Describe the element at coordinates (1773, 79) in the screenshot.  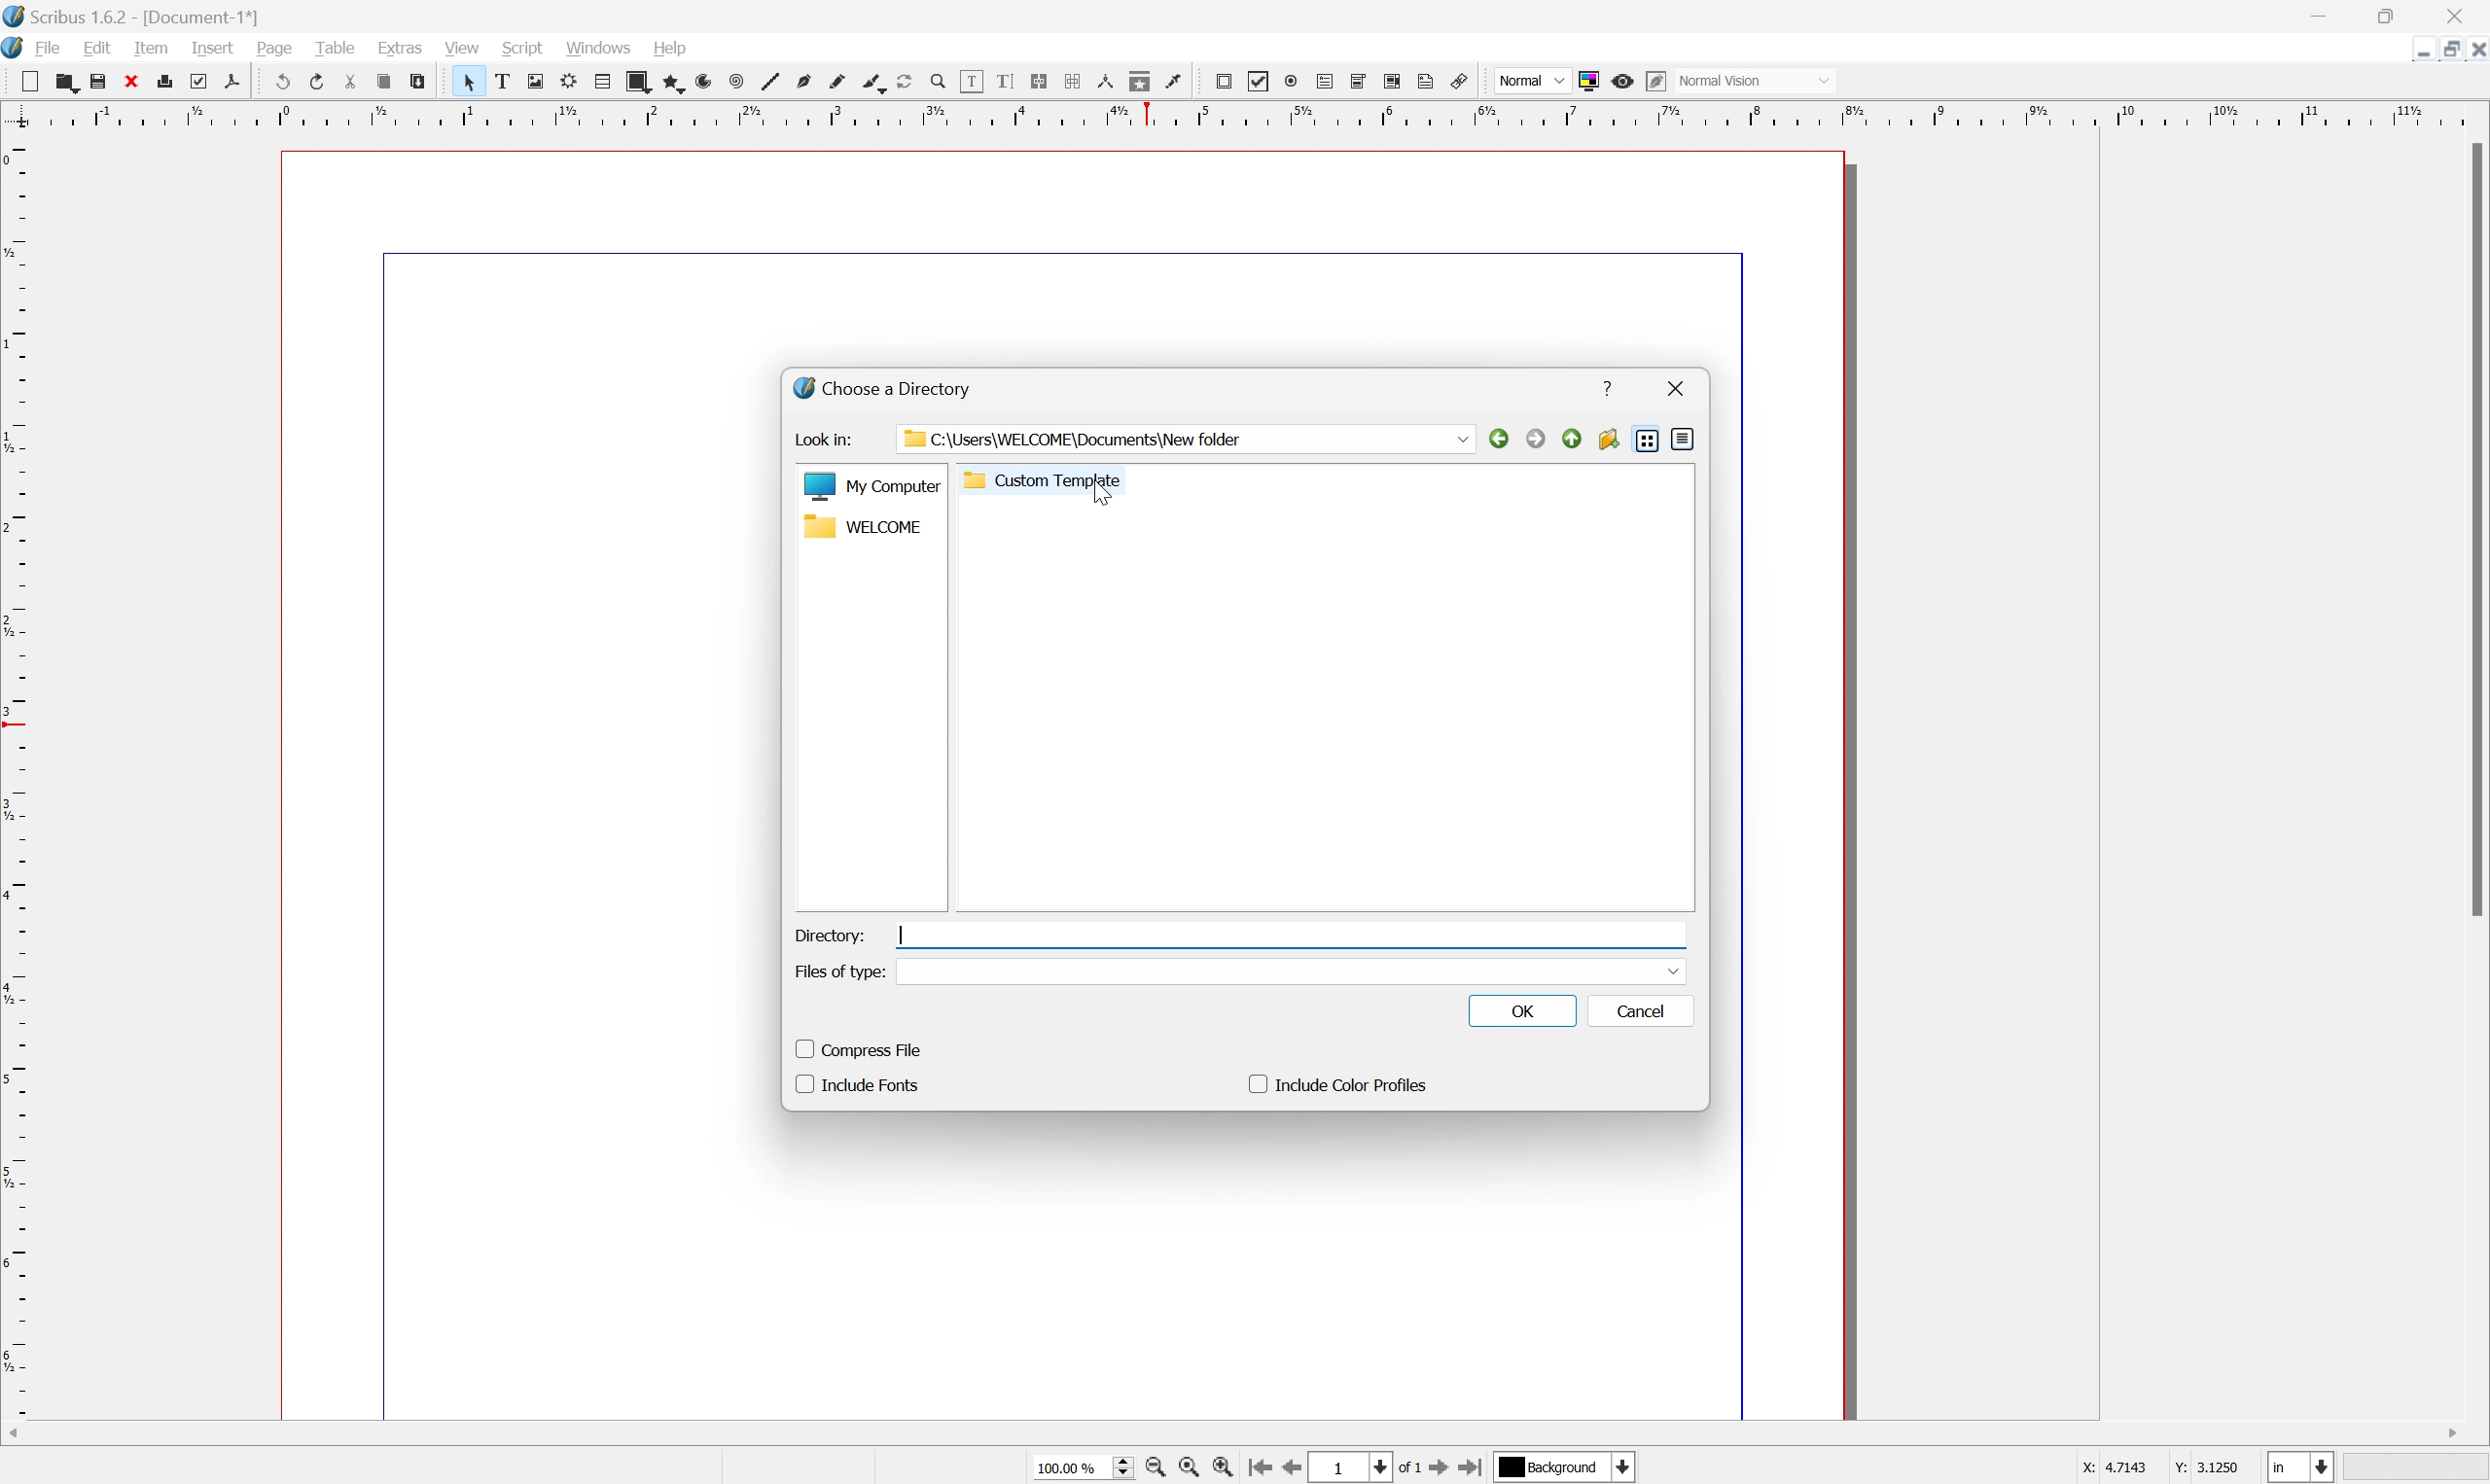
I see `Normal vision` at that location.